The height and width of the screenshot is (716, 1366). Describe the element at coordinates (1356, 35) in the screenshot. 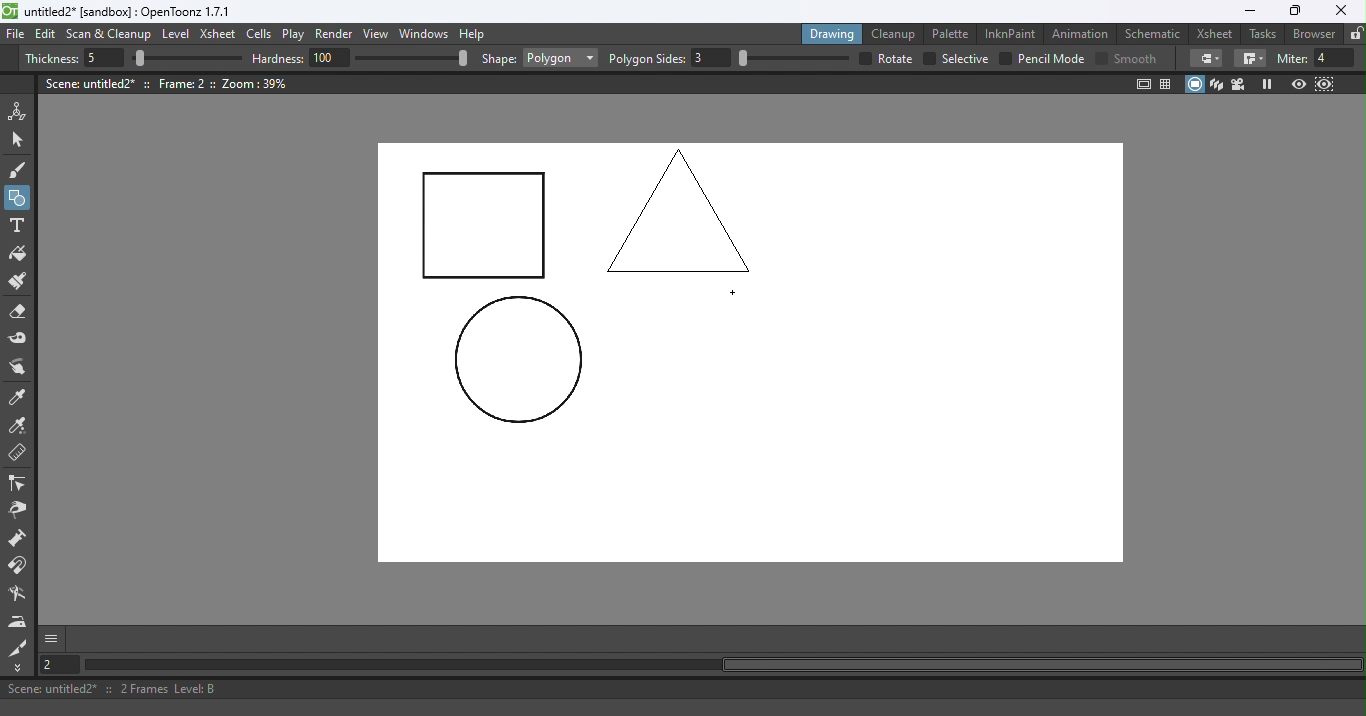

I see `Lock rooms tab` at that location.